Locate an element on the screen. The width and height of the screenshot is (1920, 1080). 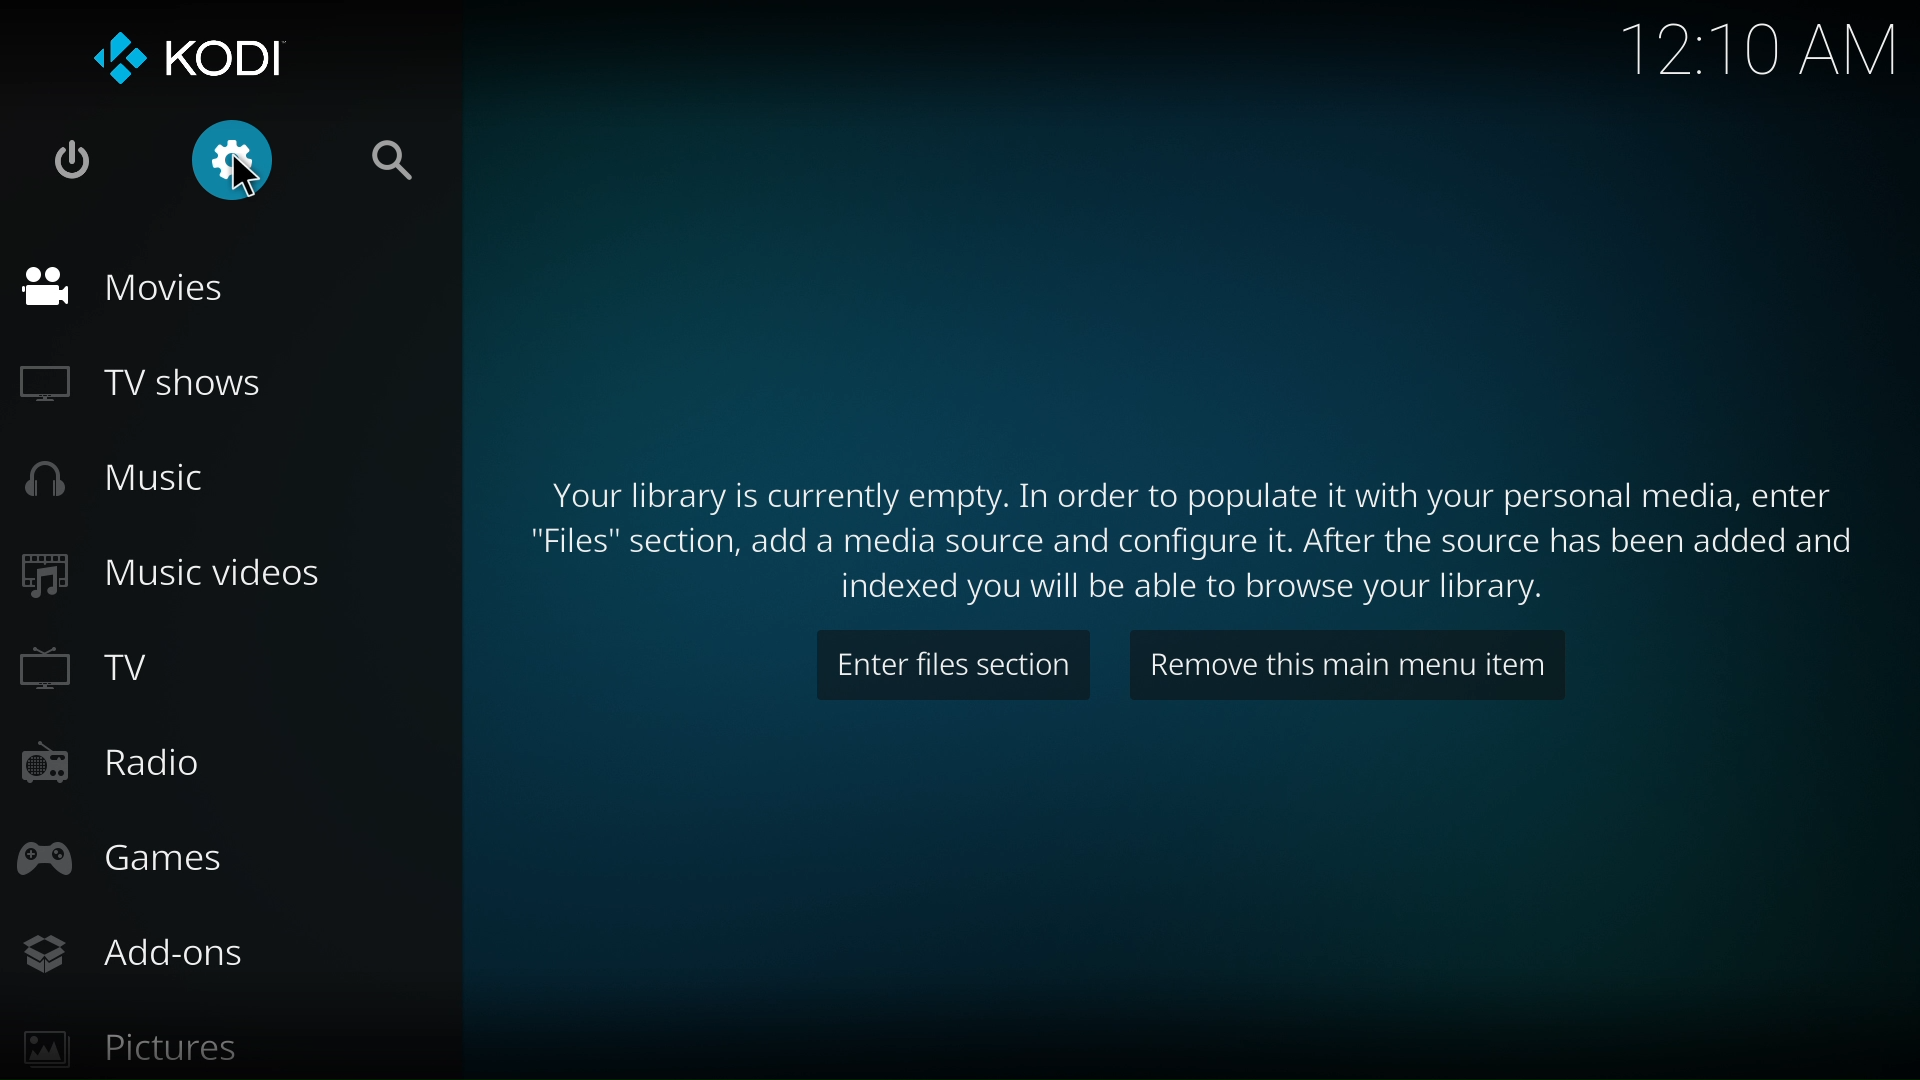
Your library is currently empty. In order to populate it with your personal media, enter
"Files" section, add a media source and configure it. After the source has been added and
indexed you will be able to browse your library. is located at coordinates (1187, 534).